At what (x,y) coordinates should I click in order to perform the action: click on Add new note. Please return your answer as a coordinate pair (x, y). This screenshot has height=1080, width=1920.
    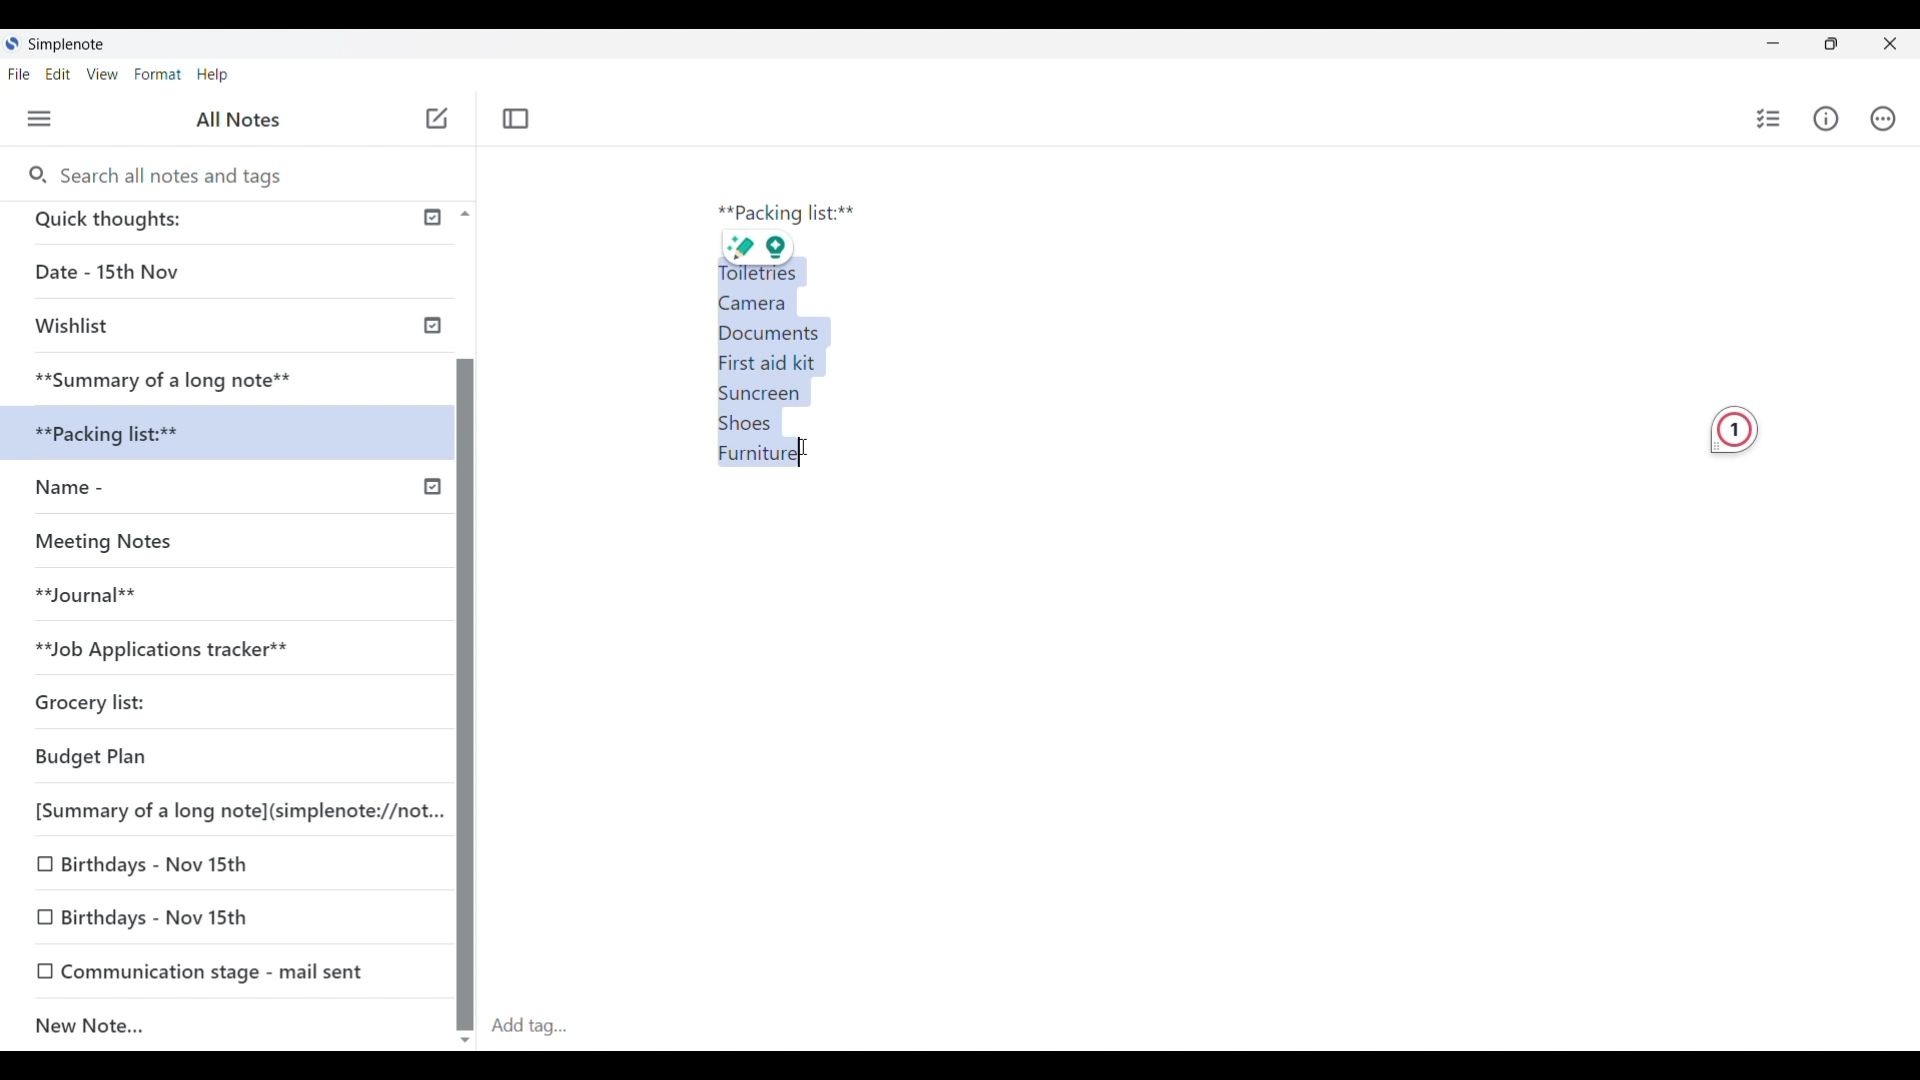
    Looking at the image, I should click on (437, 118).